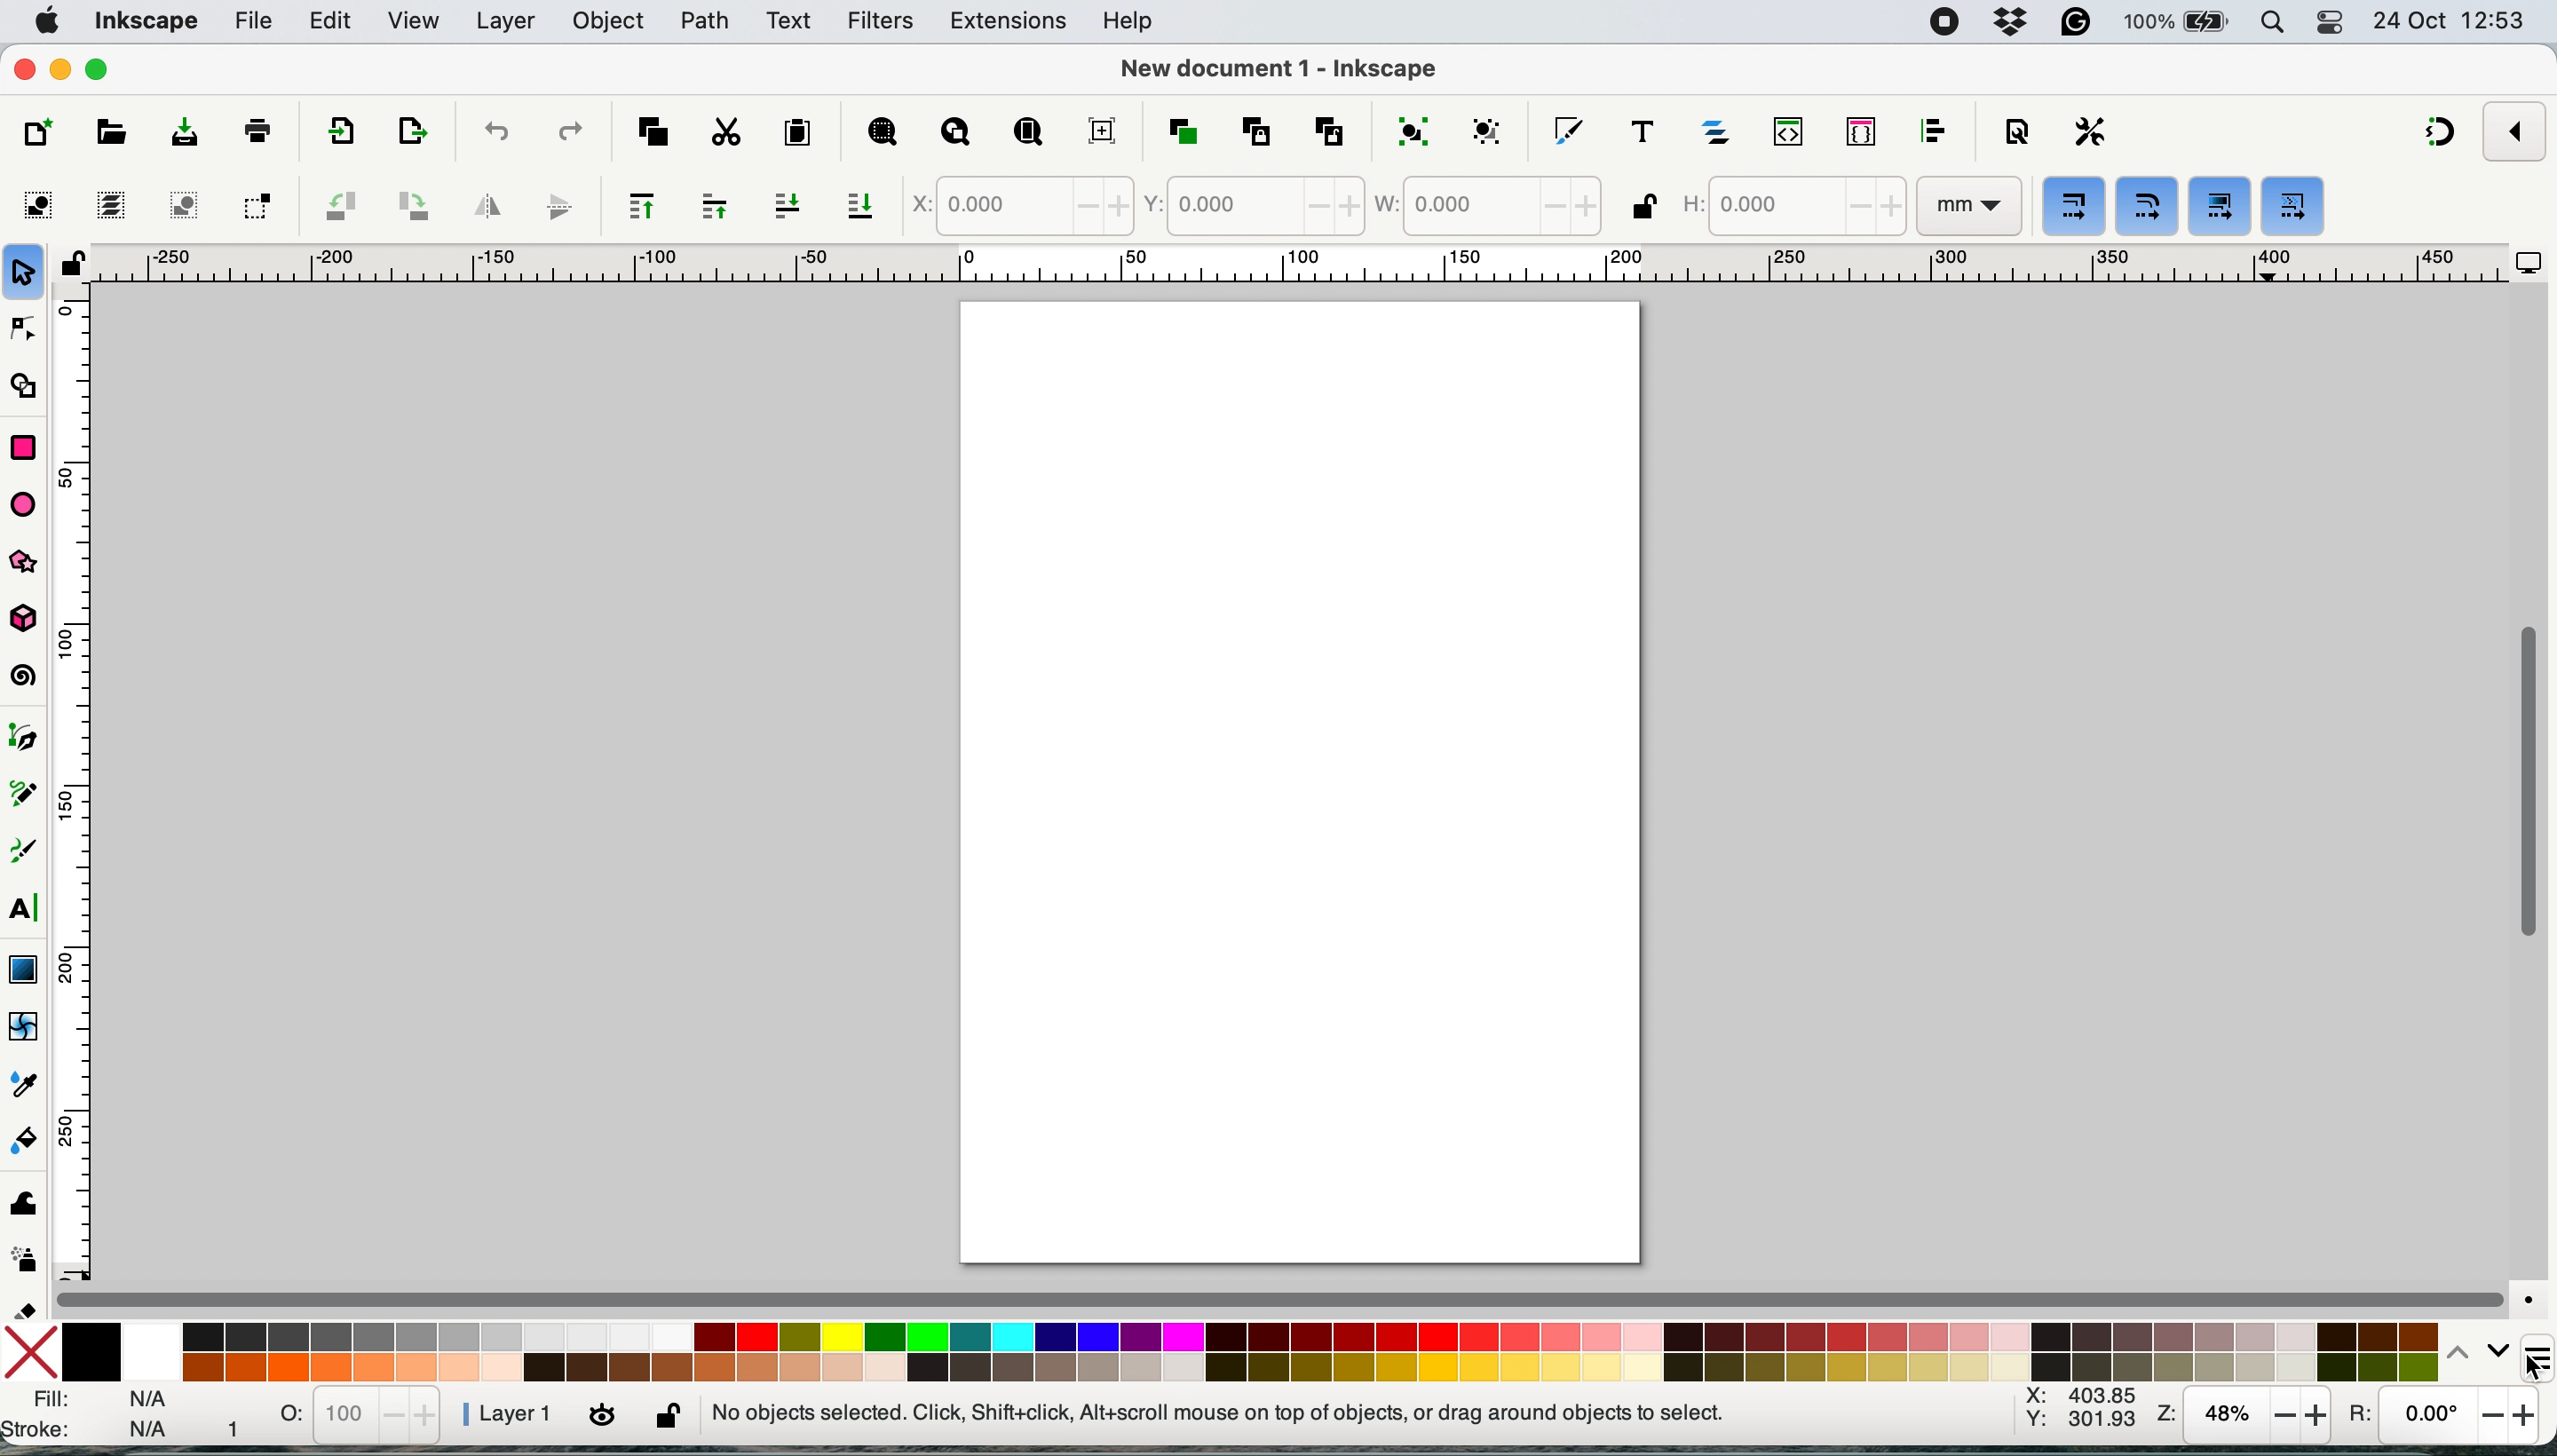 Image resolution: width=2557 pixels, height=1456 pixels. What do you see at coordinates (183, 136) in the screenshot?
I see `save` at bounding box center [183, 136].